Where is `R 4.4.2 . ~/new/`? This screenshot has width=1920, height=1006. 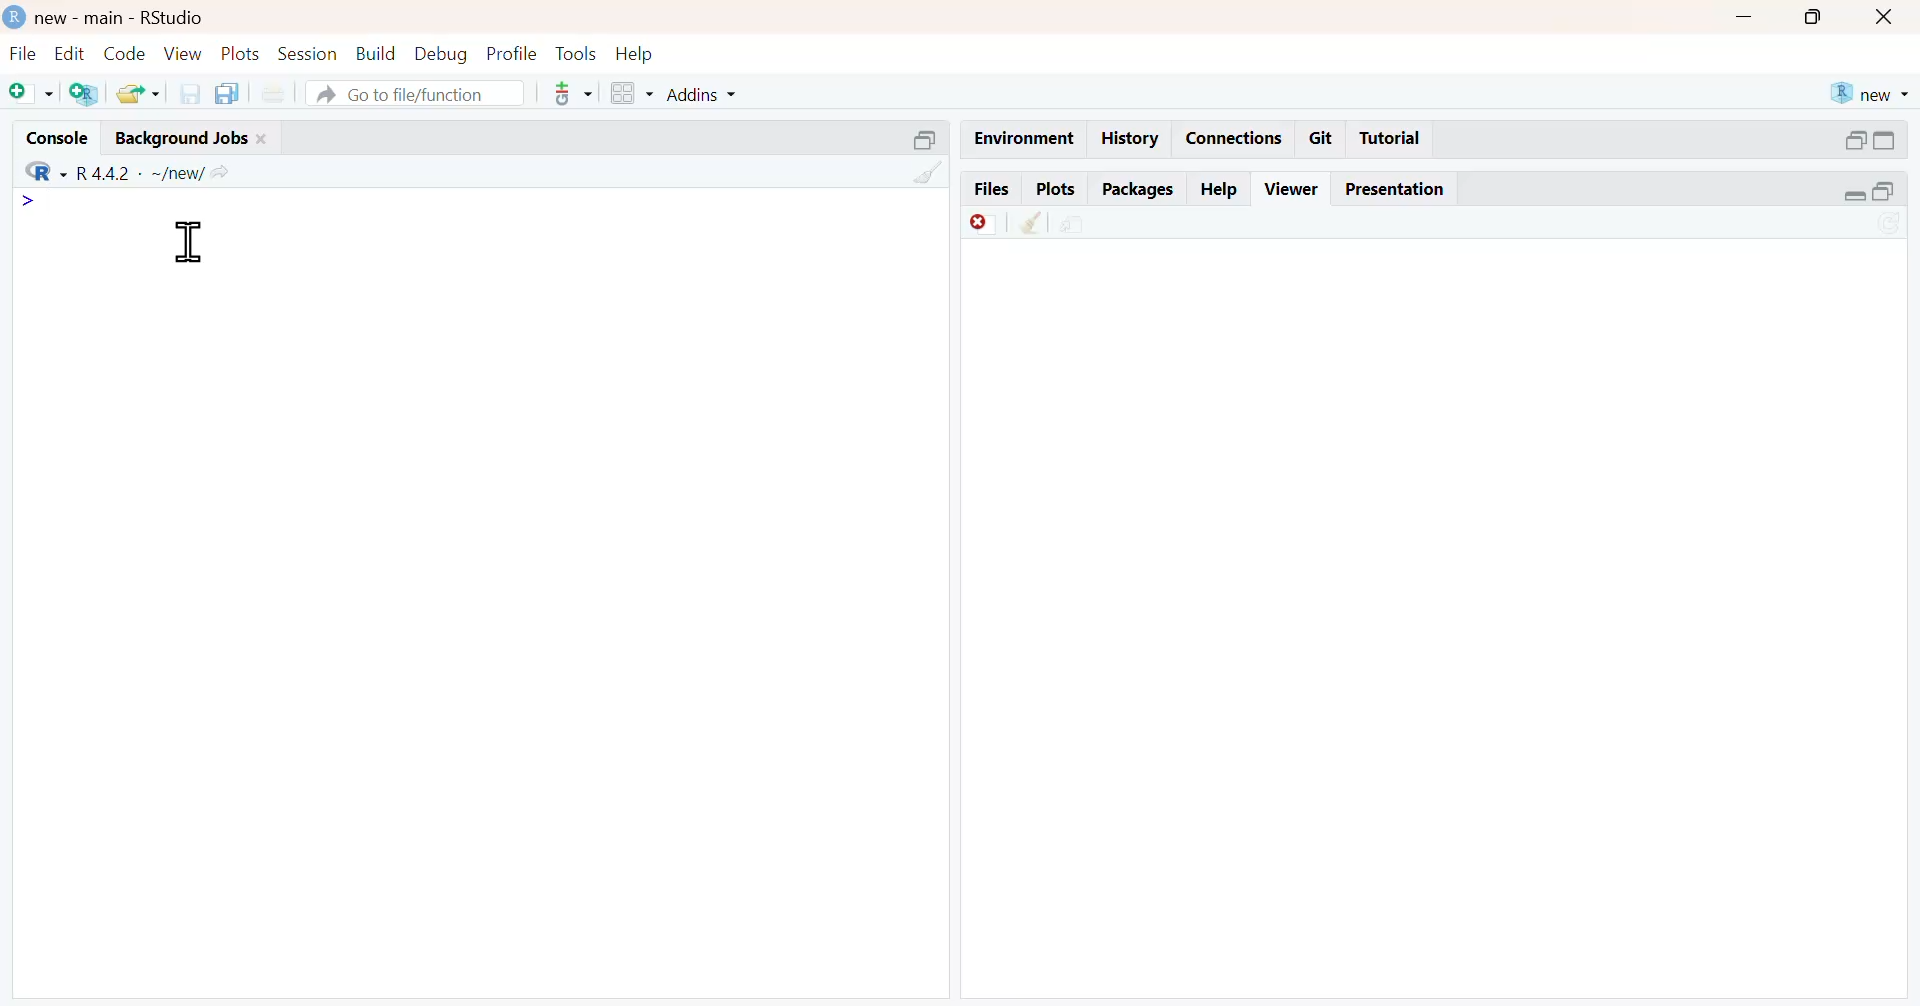 R 4.4.2 . ~/new/ is located at coordinates (141, 170).